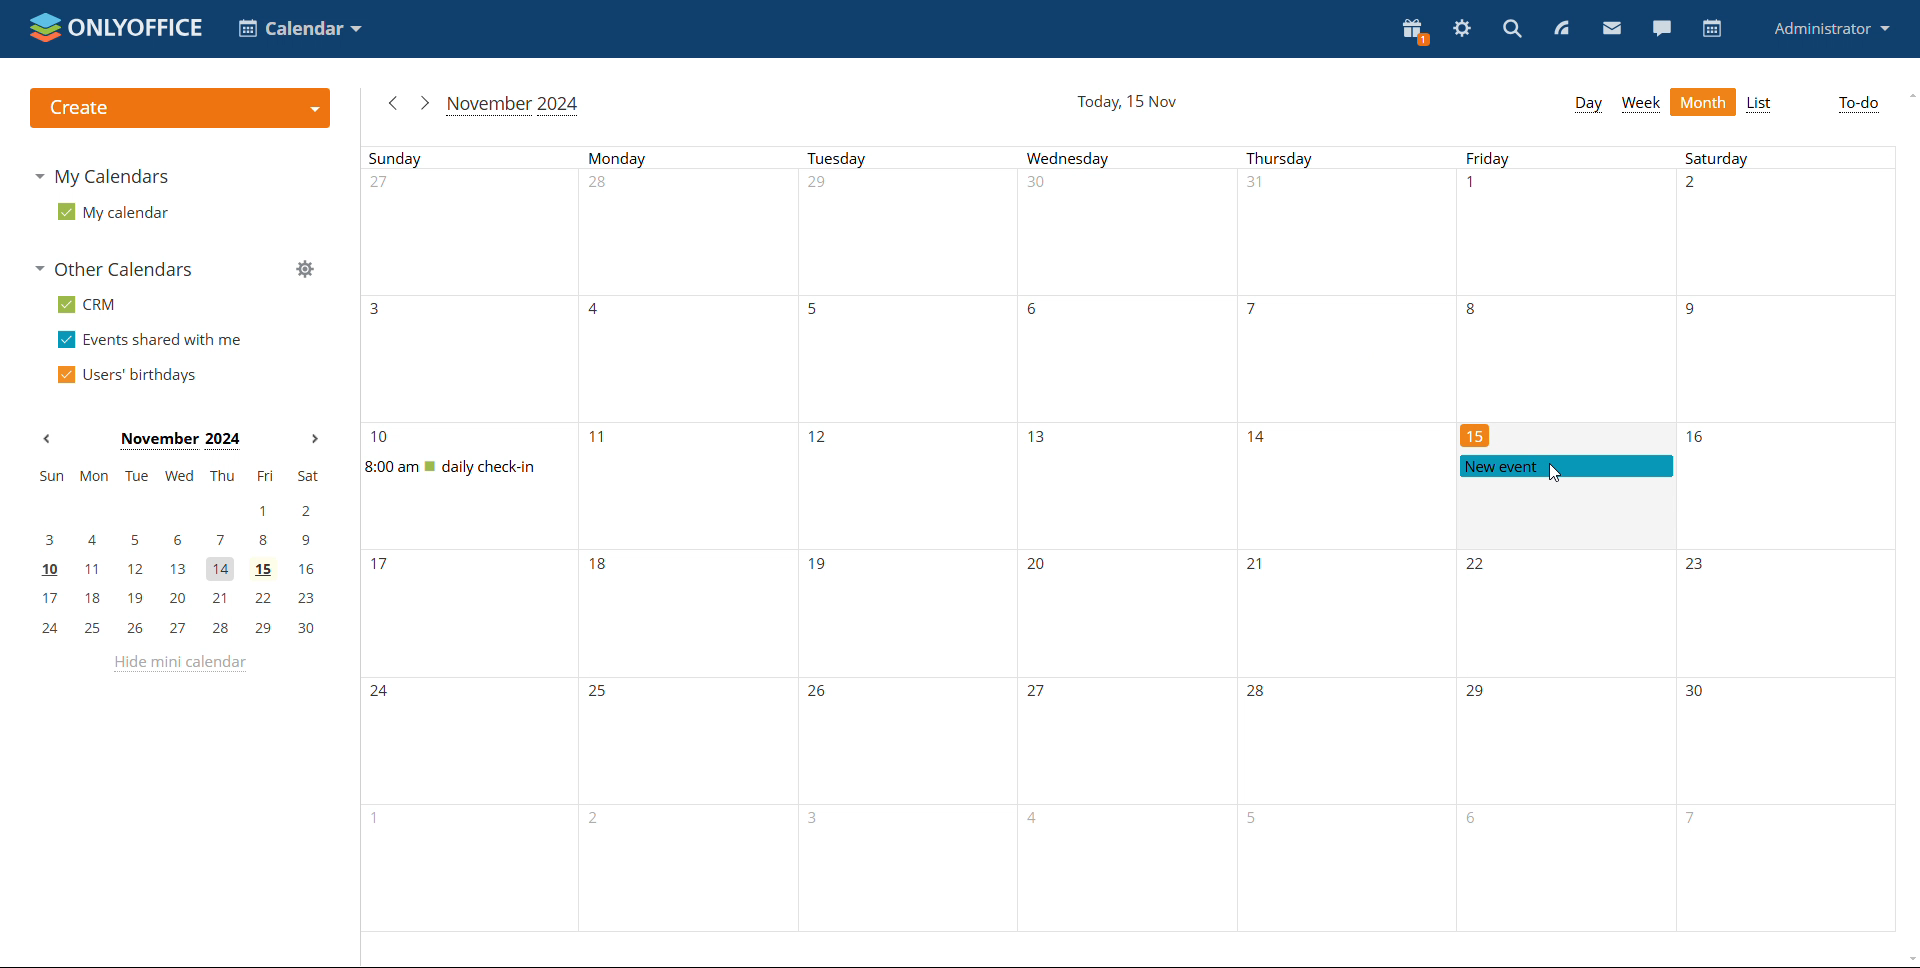 The image size is (1920, 968). What do you see at coordinates (1045, 314) in the screenshot?
I see `Number` at bounding box center [1045, 314].